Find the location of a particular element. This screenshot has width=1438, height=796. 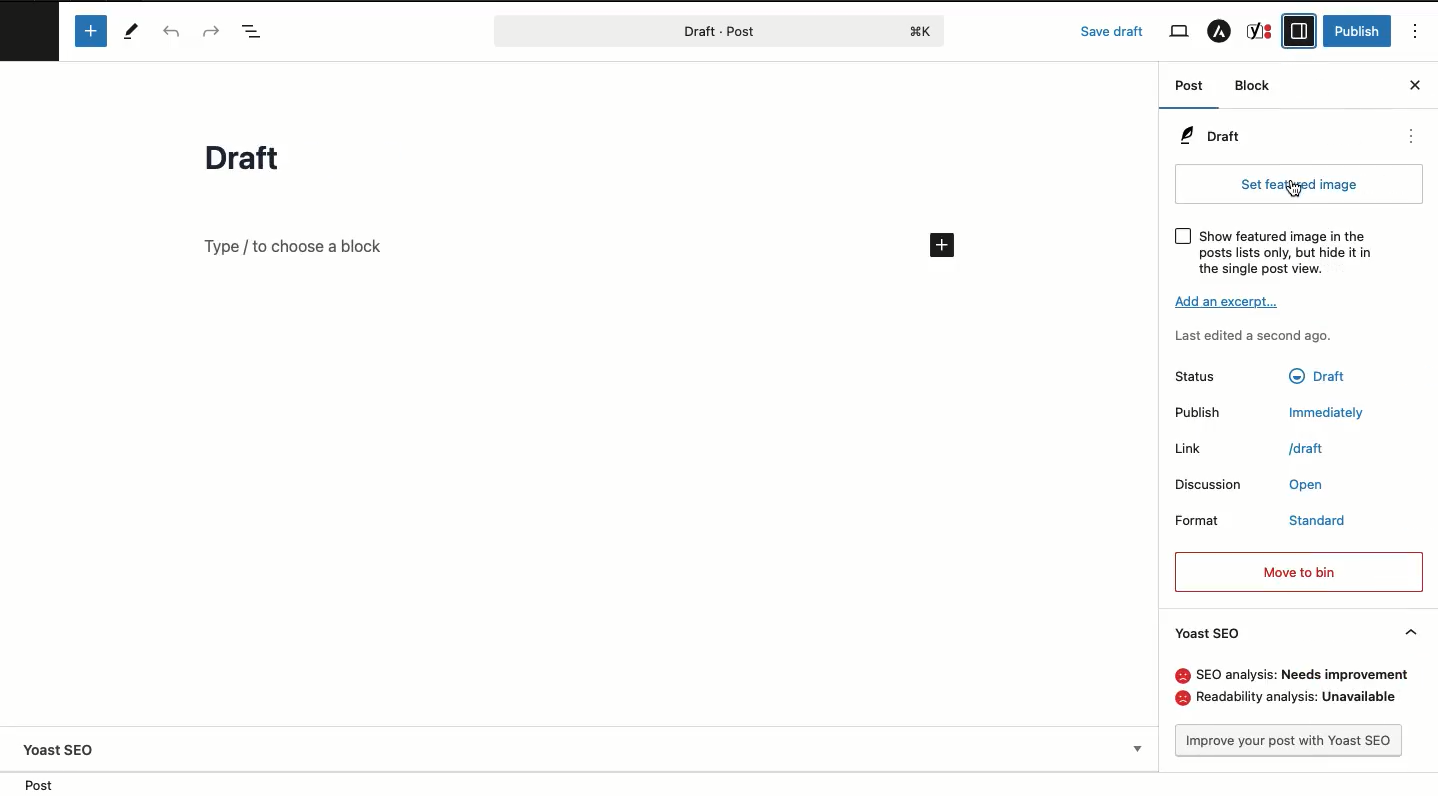

Improve post with Yoast  is located at coordinates (1290, 741).